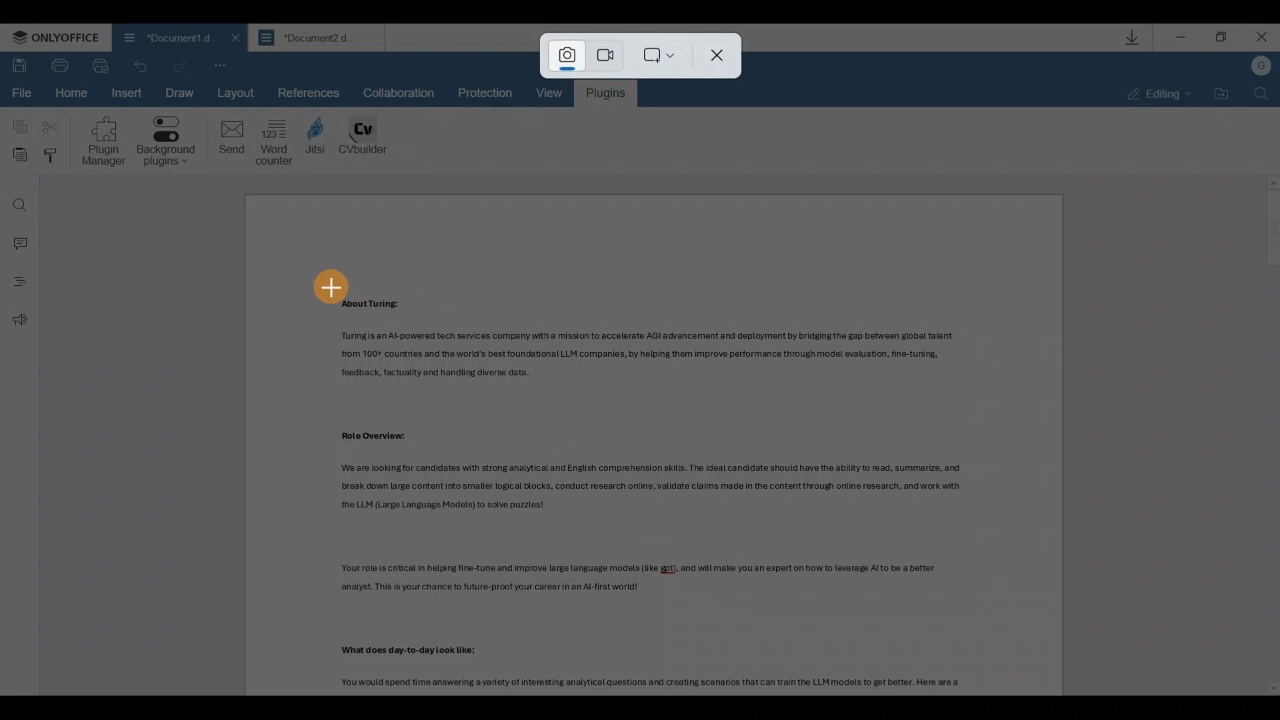  I want to click on Copy, so click(16, 128).